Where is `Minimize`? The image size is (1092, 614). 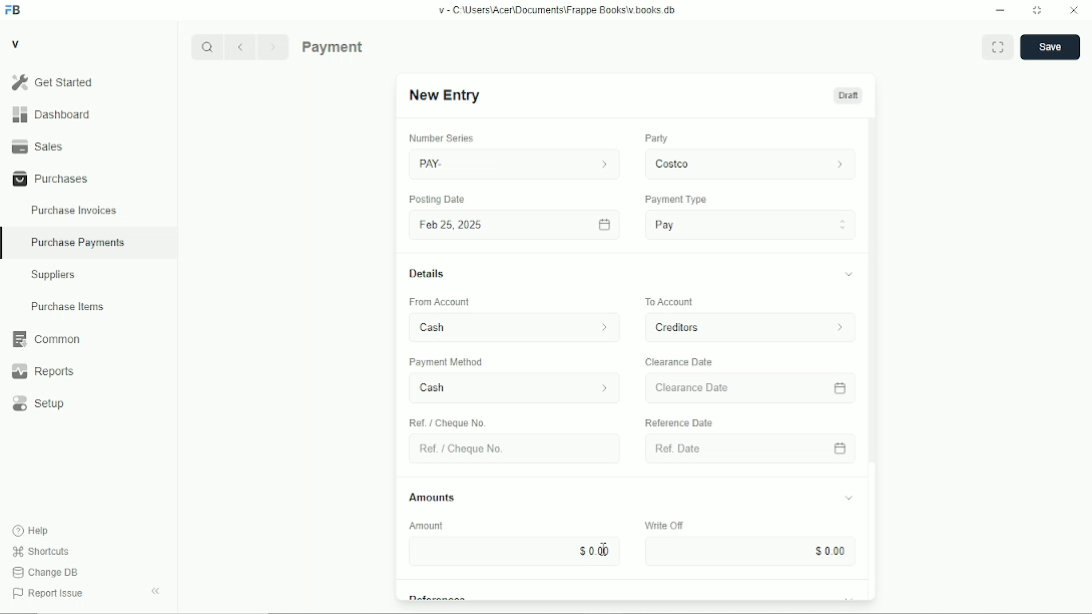 Minimize is located at coordinates (1000, 10).